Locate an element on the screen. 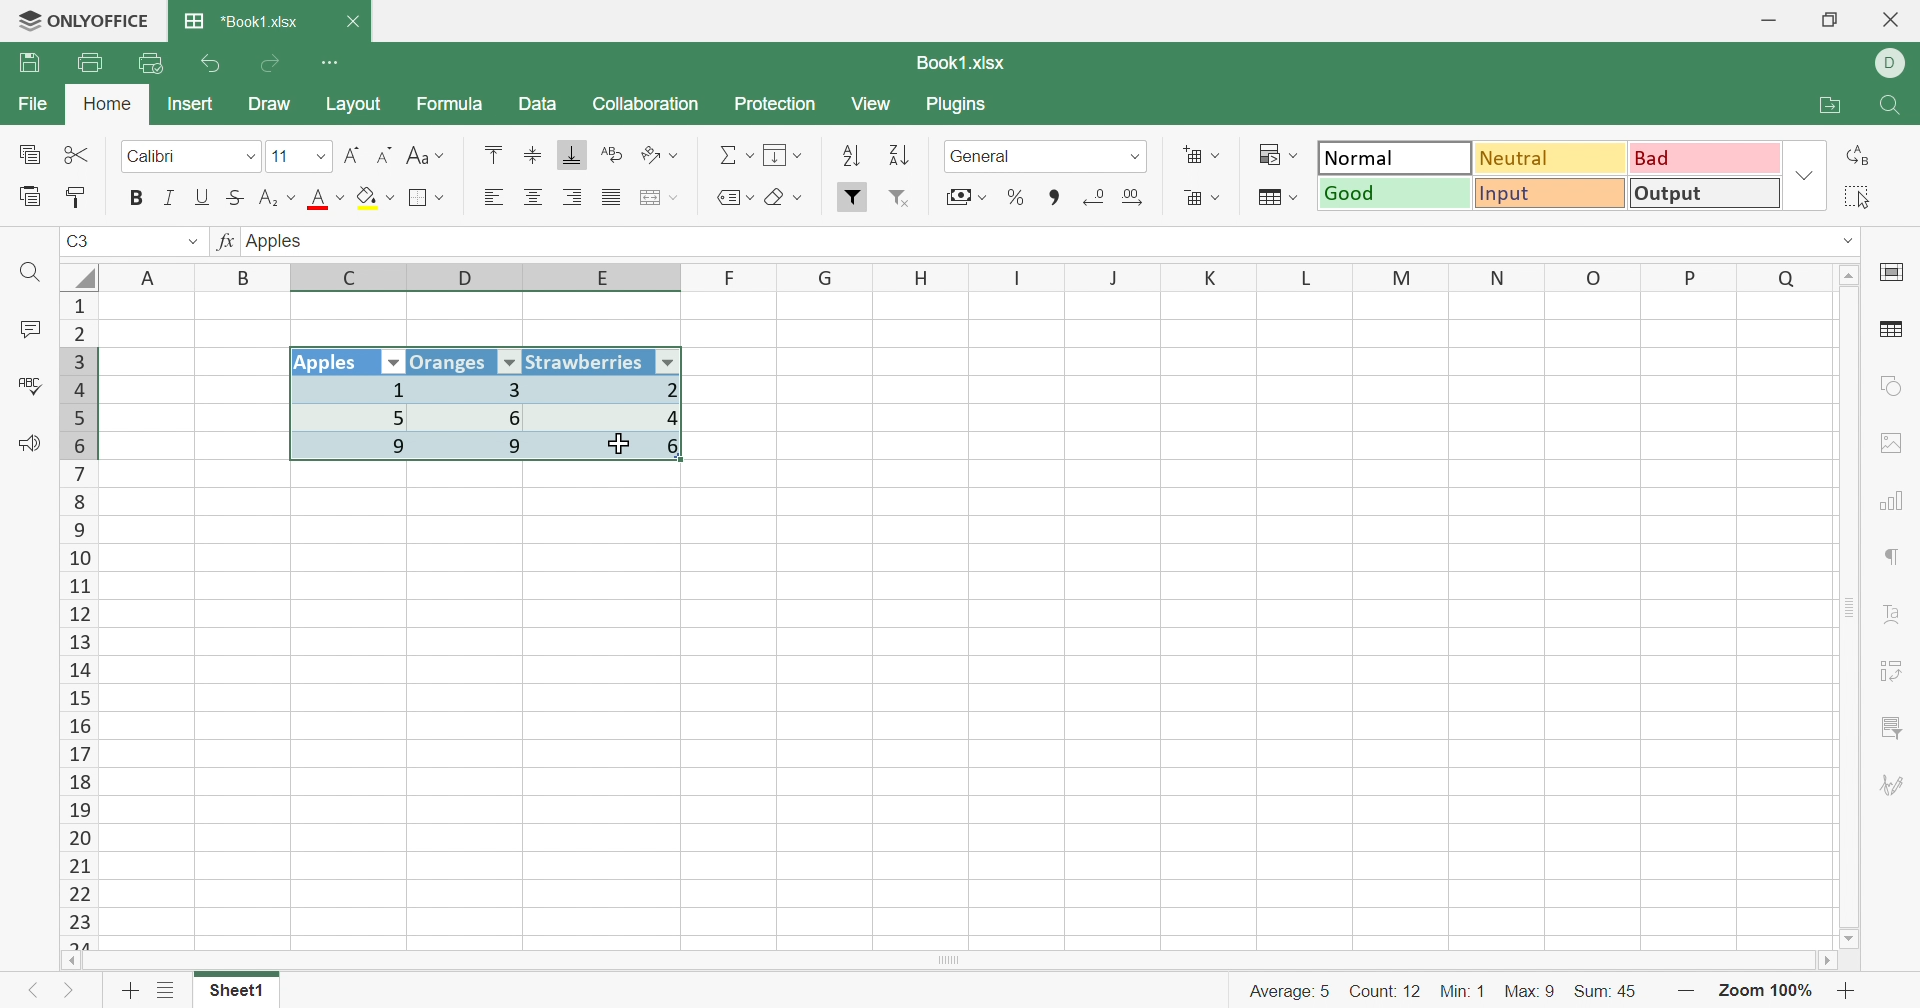  Paragraph settings is located at coordinates (1895, 560).